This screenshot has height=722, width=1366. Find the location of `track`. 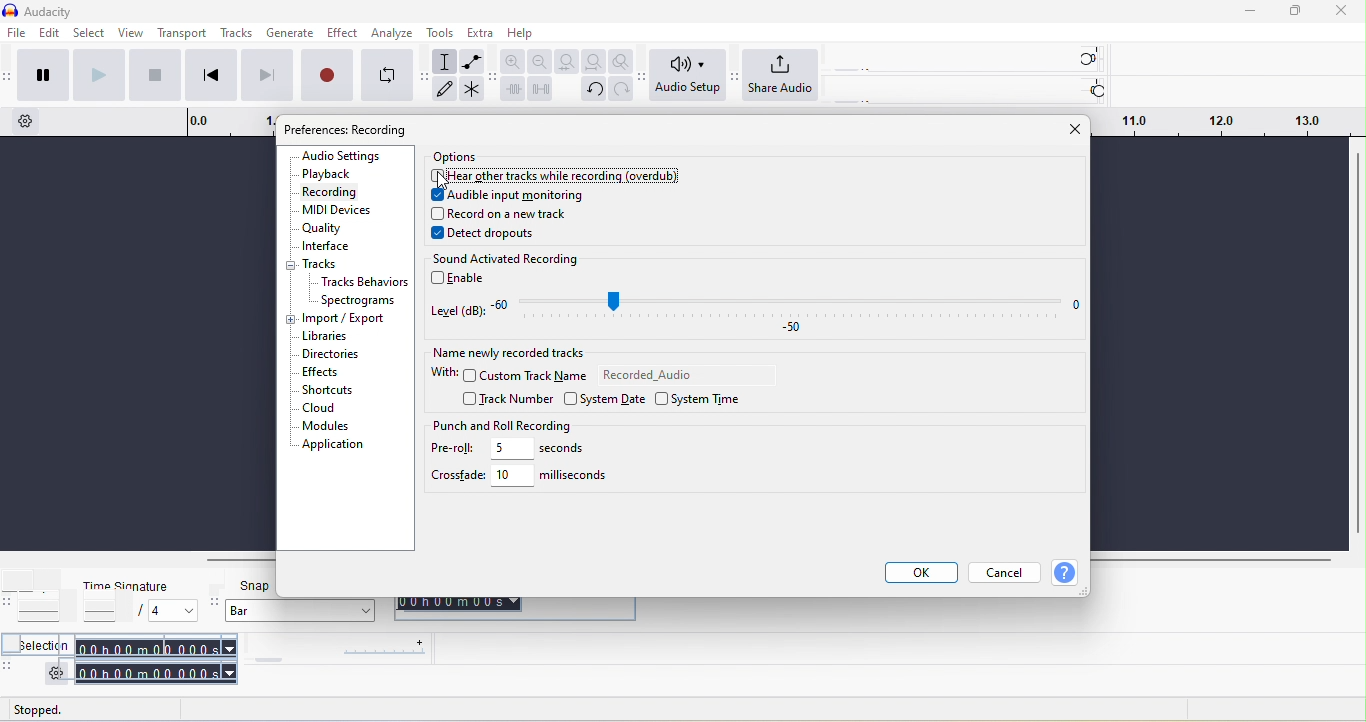

track is located at coordinates (320, 265).